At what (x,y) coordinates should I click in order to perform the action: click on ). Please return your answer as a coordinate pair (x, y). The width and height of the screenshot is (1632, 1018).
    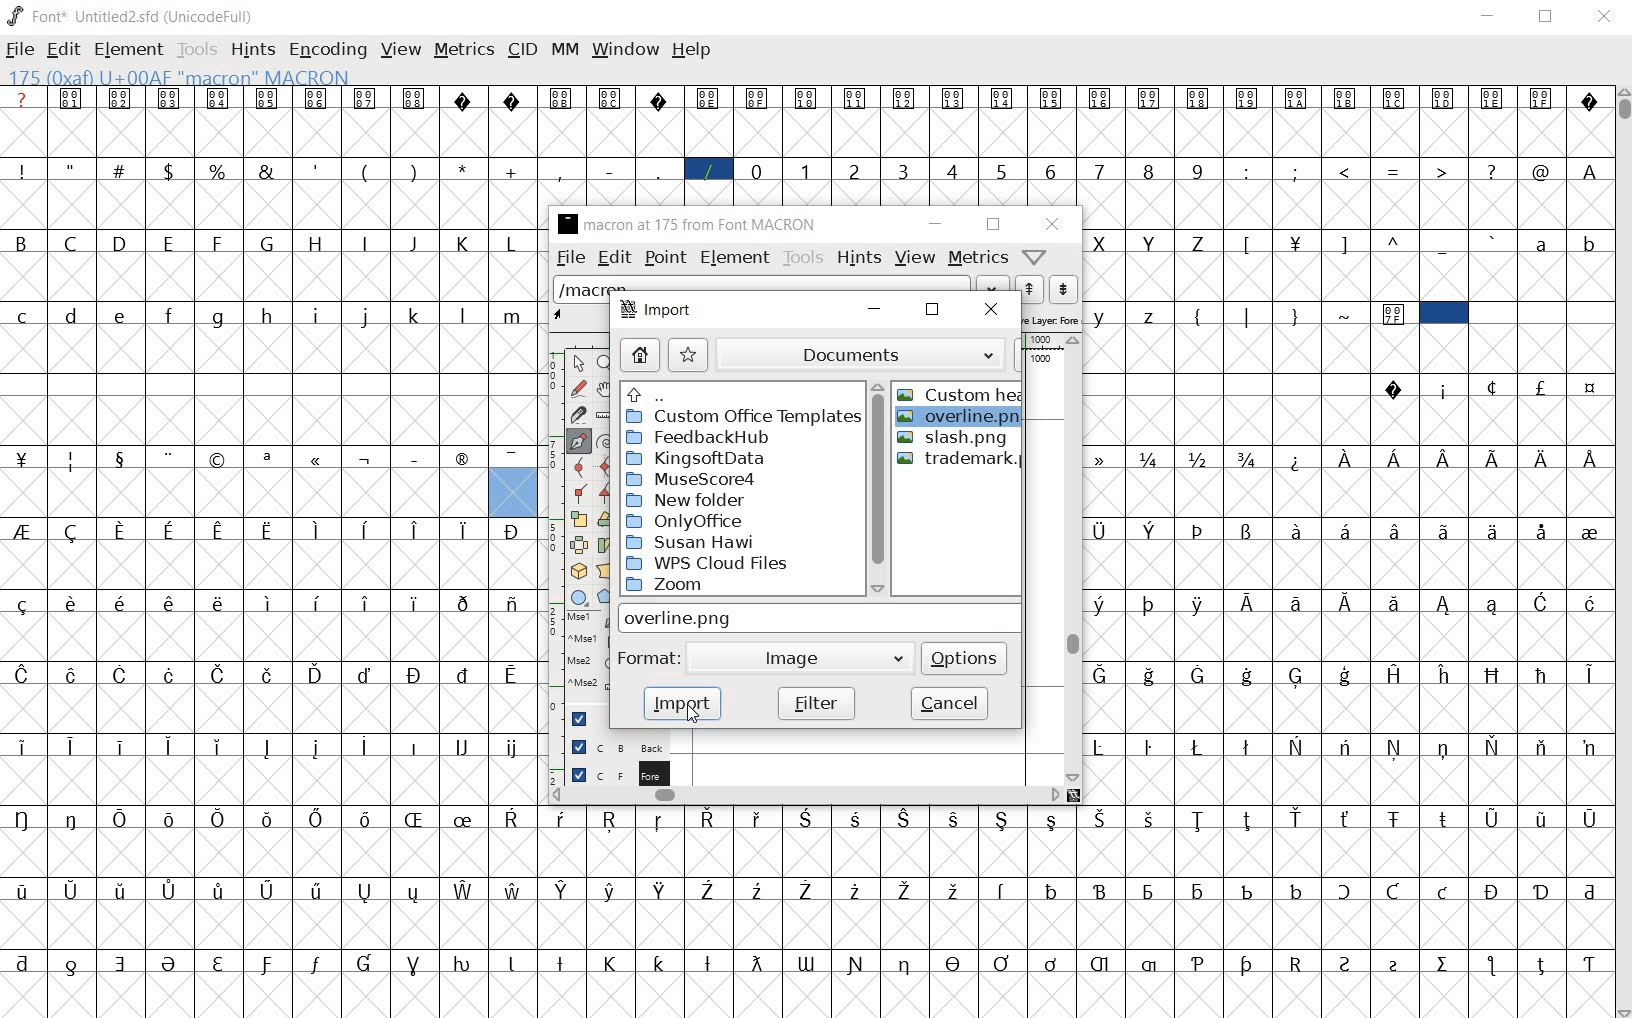
    Looking at the image, I should click on (417, 171).